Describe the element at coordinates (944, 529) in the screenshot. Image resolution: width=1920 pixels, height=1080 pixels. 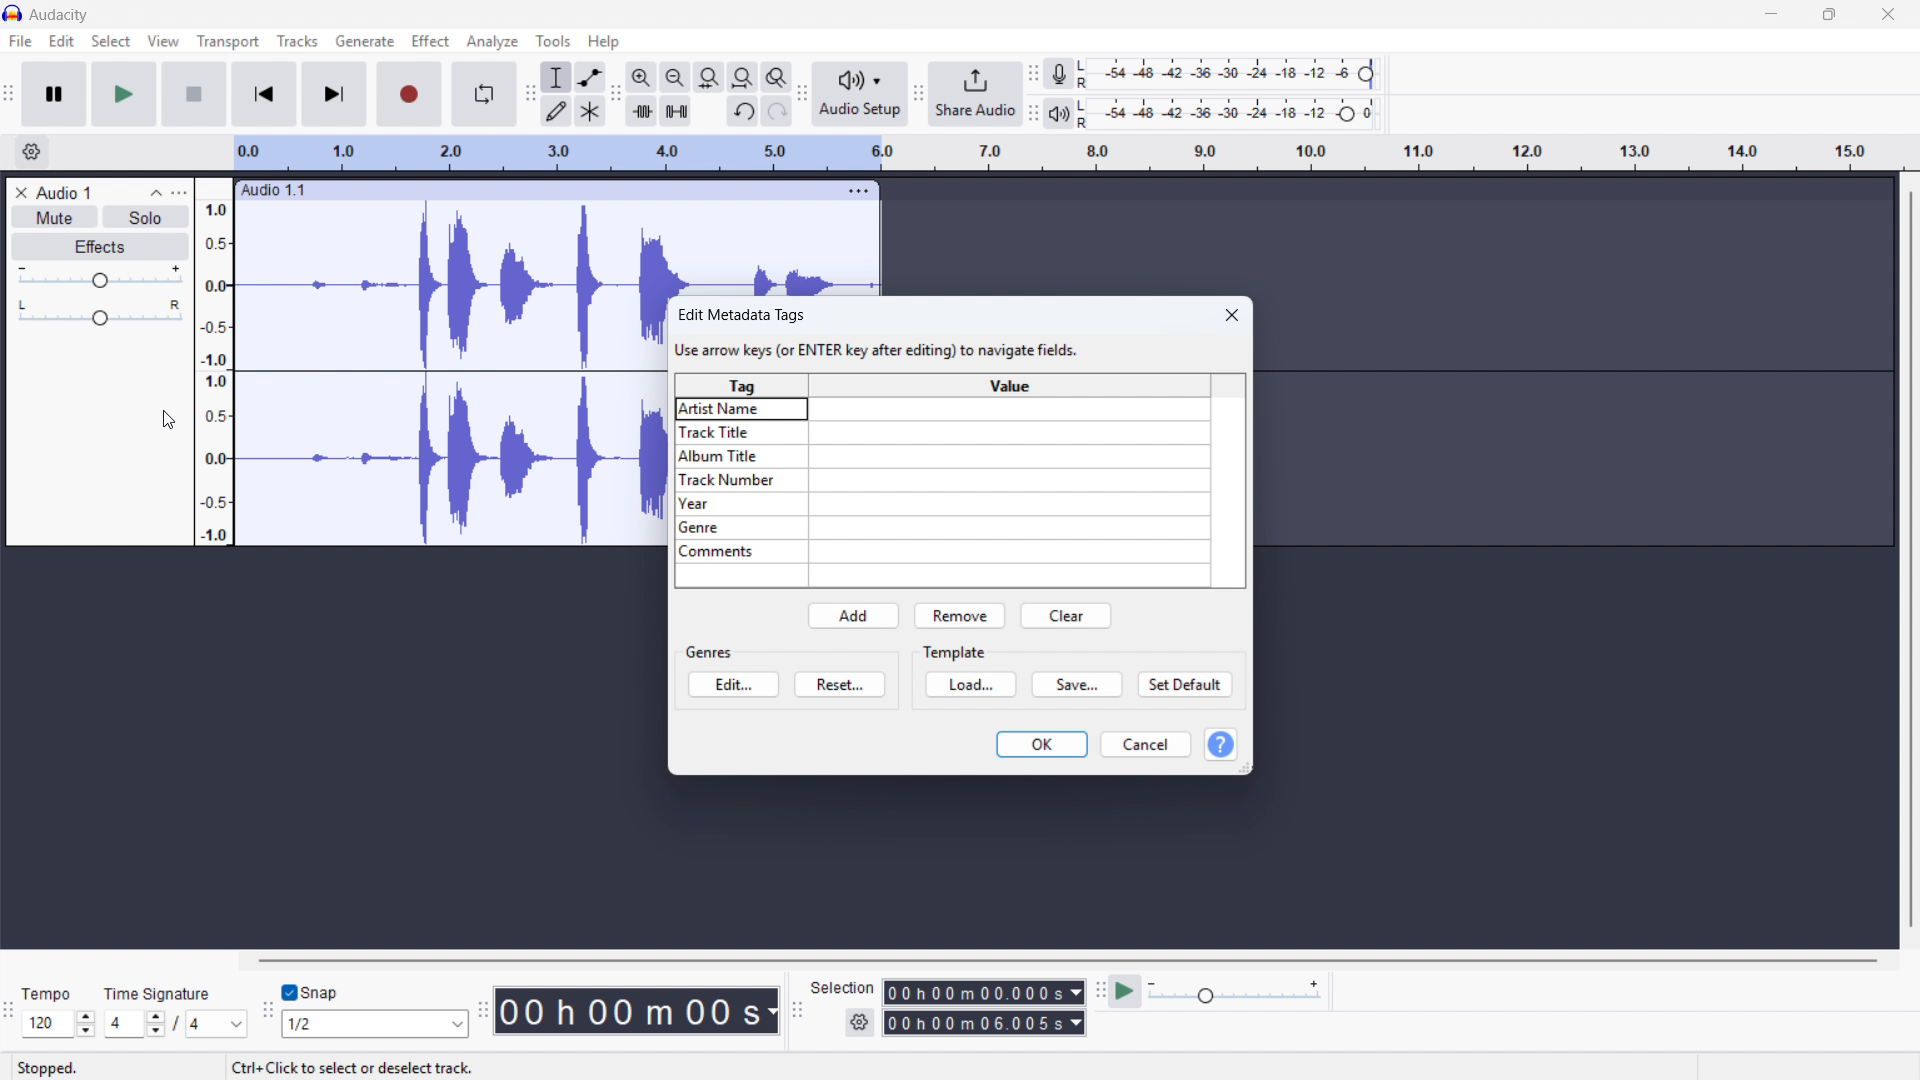
I see `genre` at that location.